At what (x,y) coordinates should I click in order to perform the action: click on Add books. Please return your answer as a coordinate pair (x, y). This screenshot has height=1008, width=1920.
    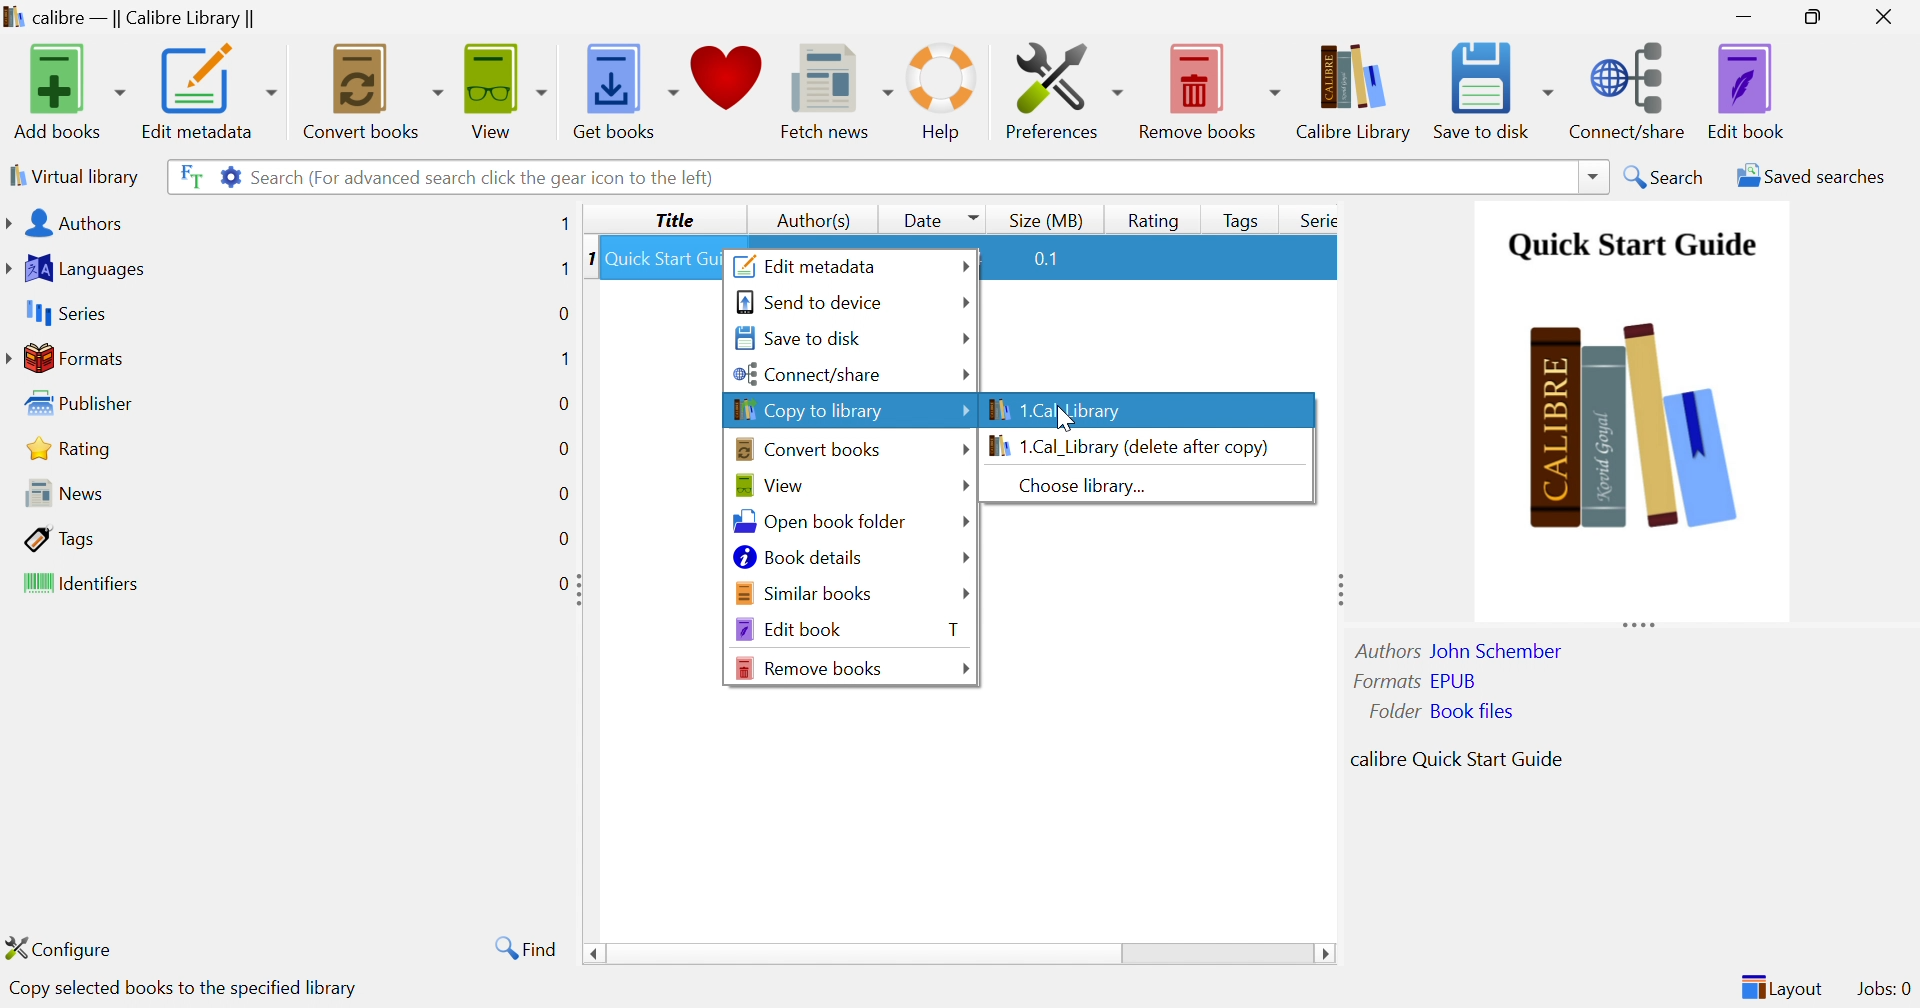
    Looking at the image, I should click on (69, 89).